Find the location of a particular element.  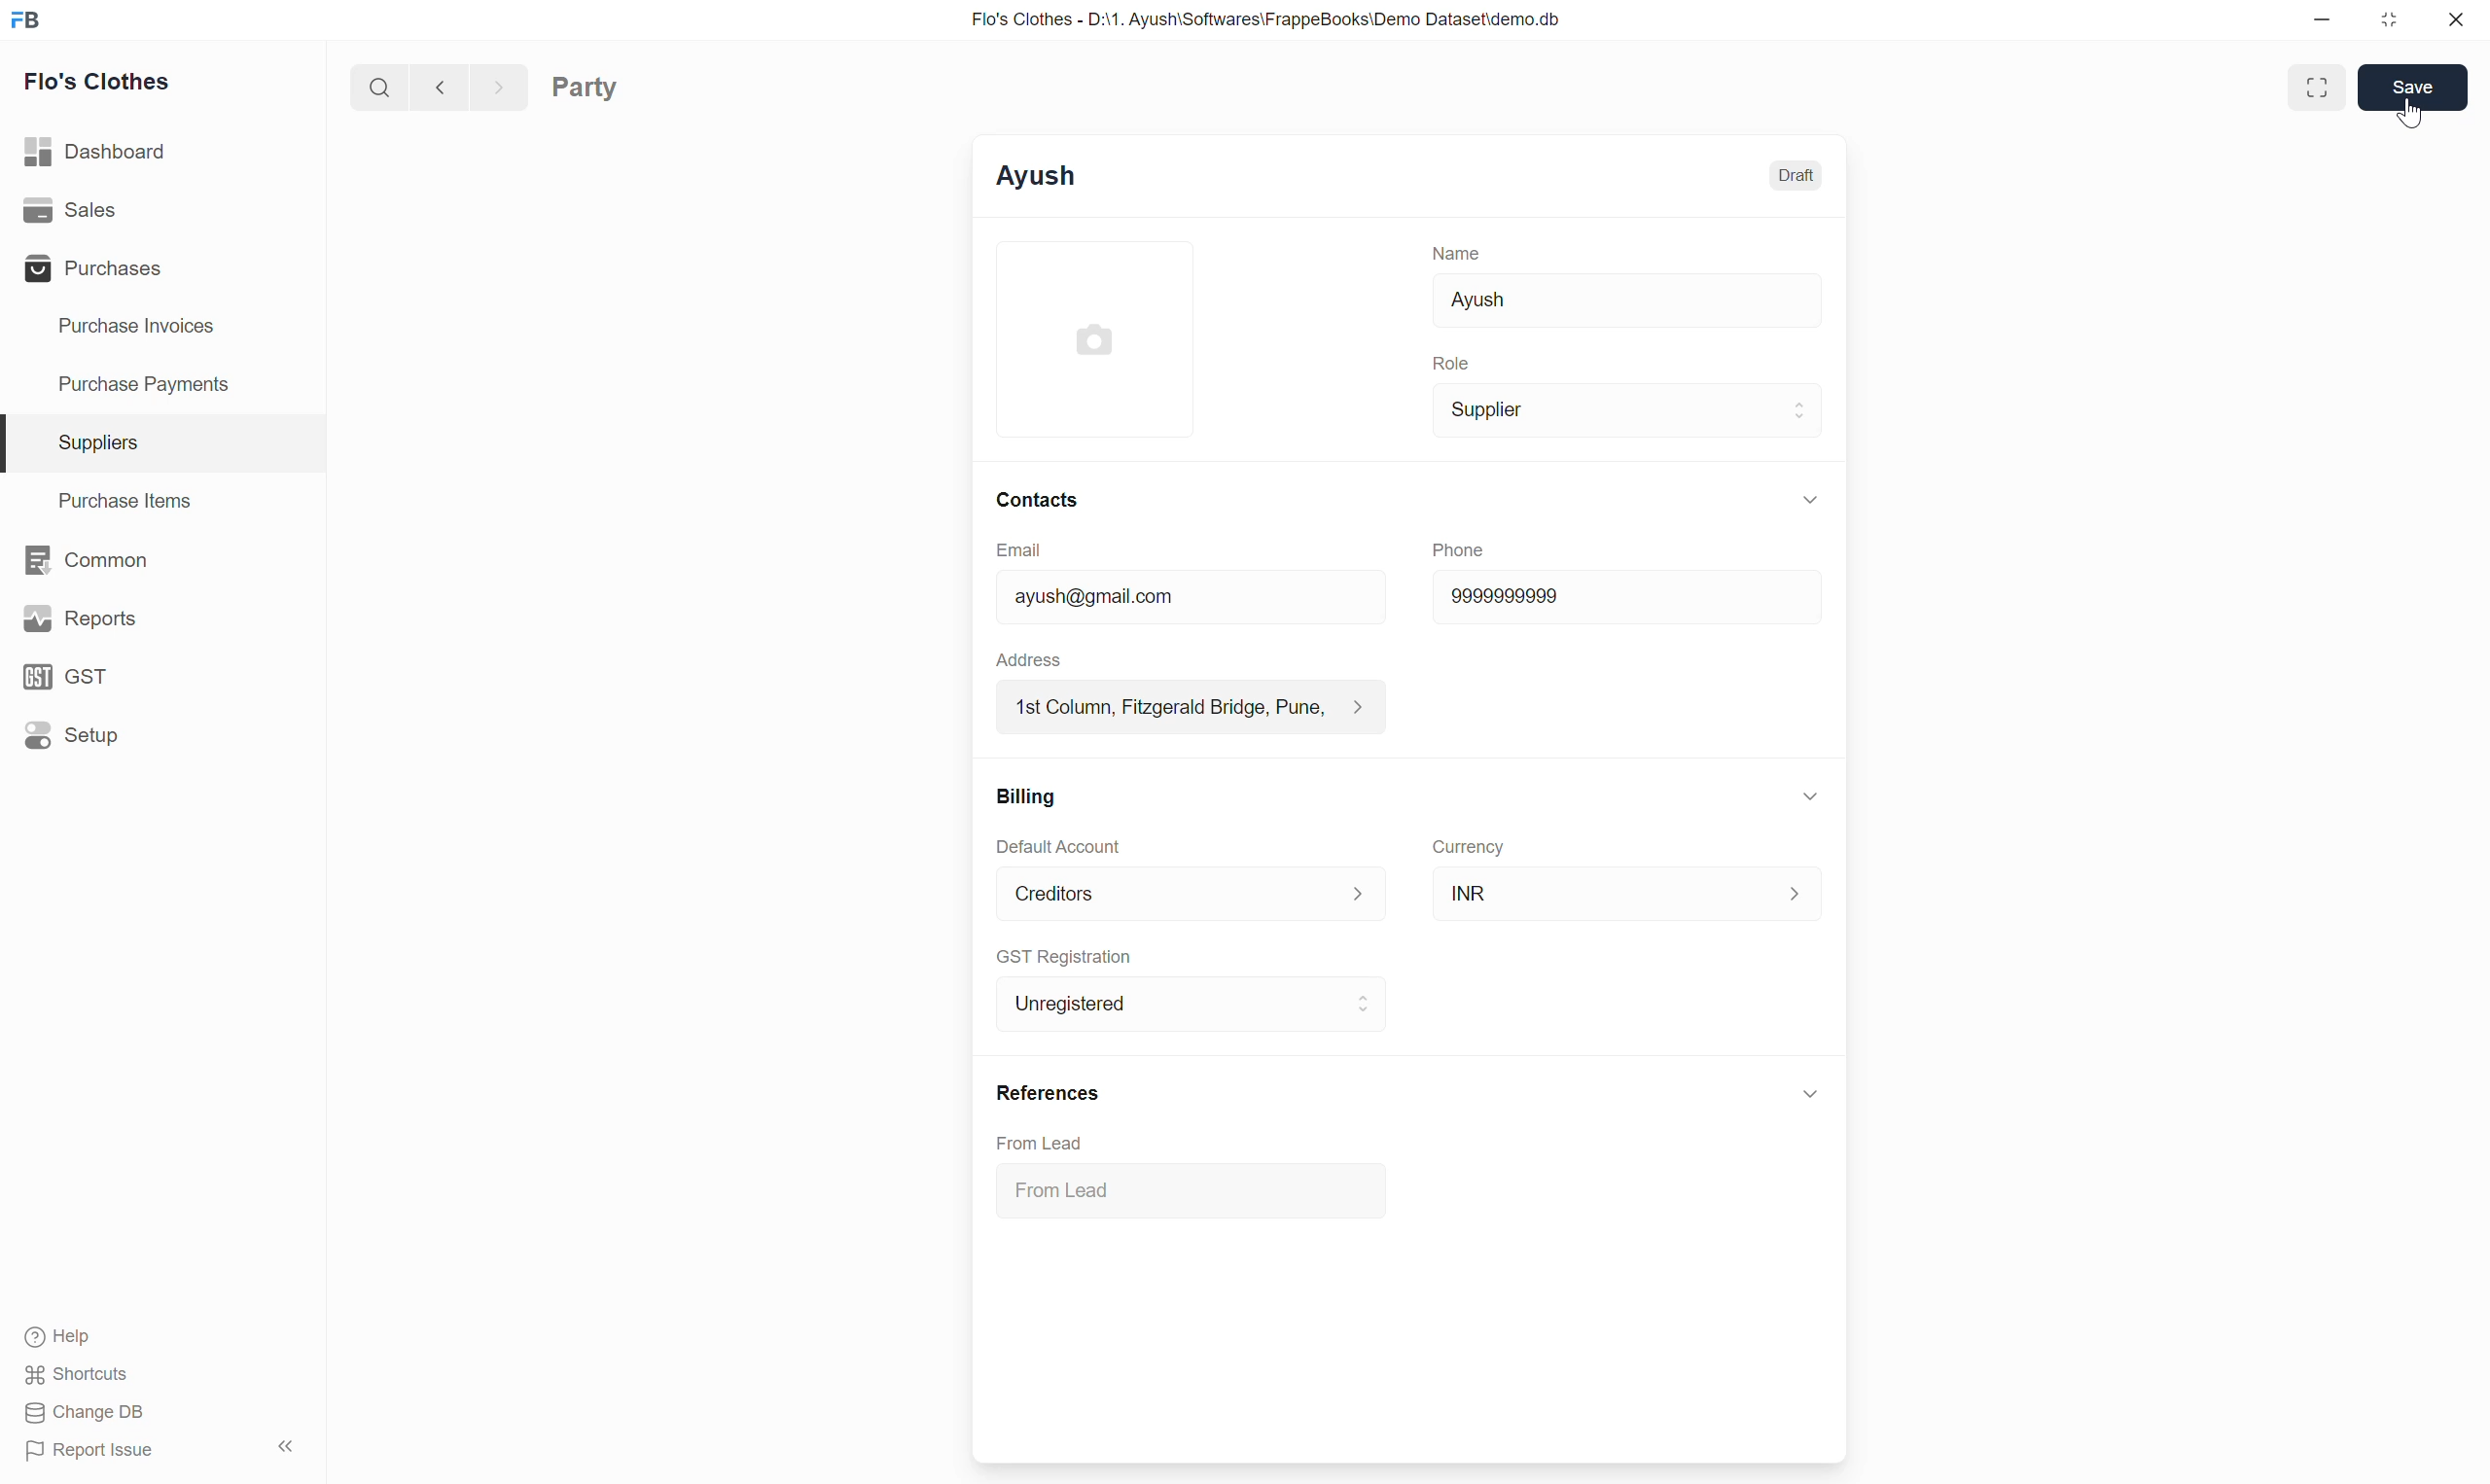

Ayush is located at coordinates (1627, 301).